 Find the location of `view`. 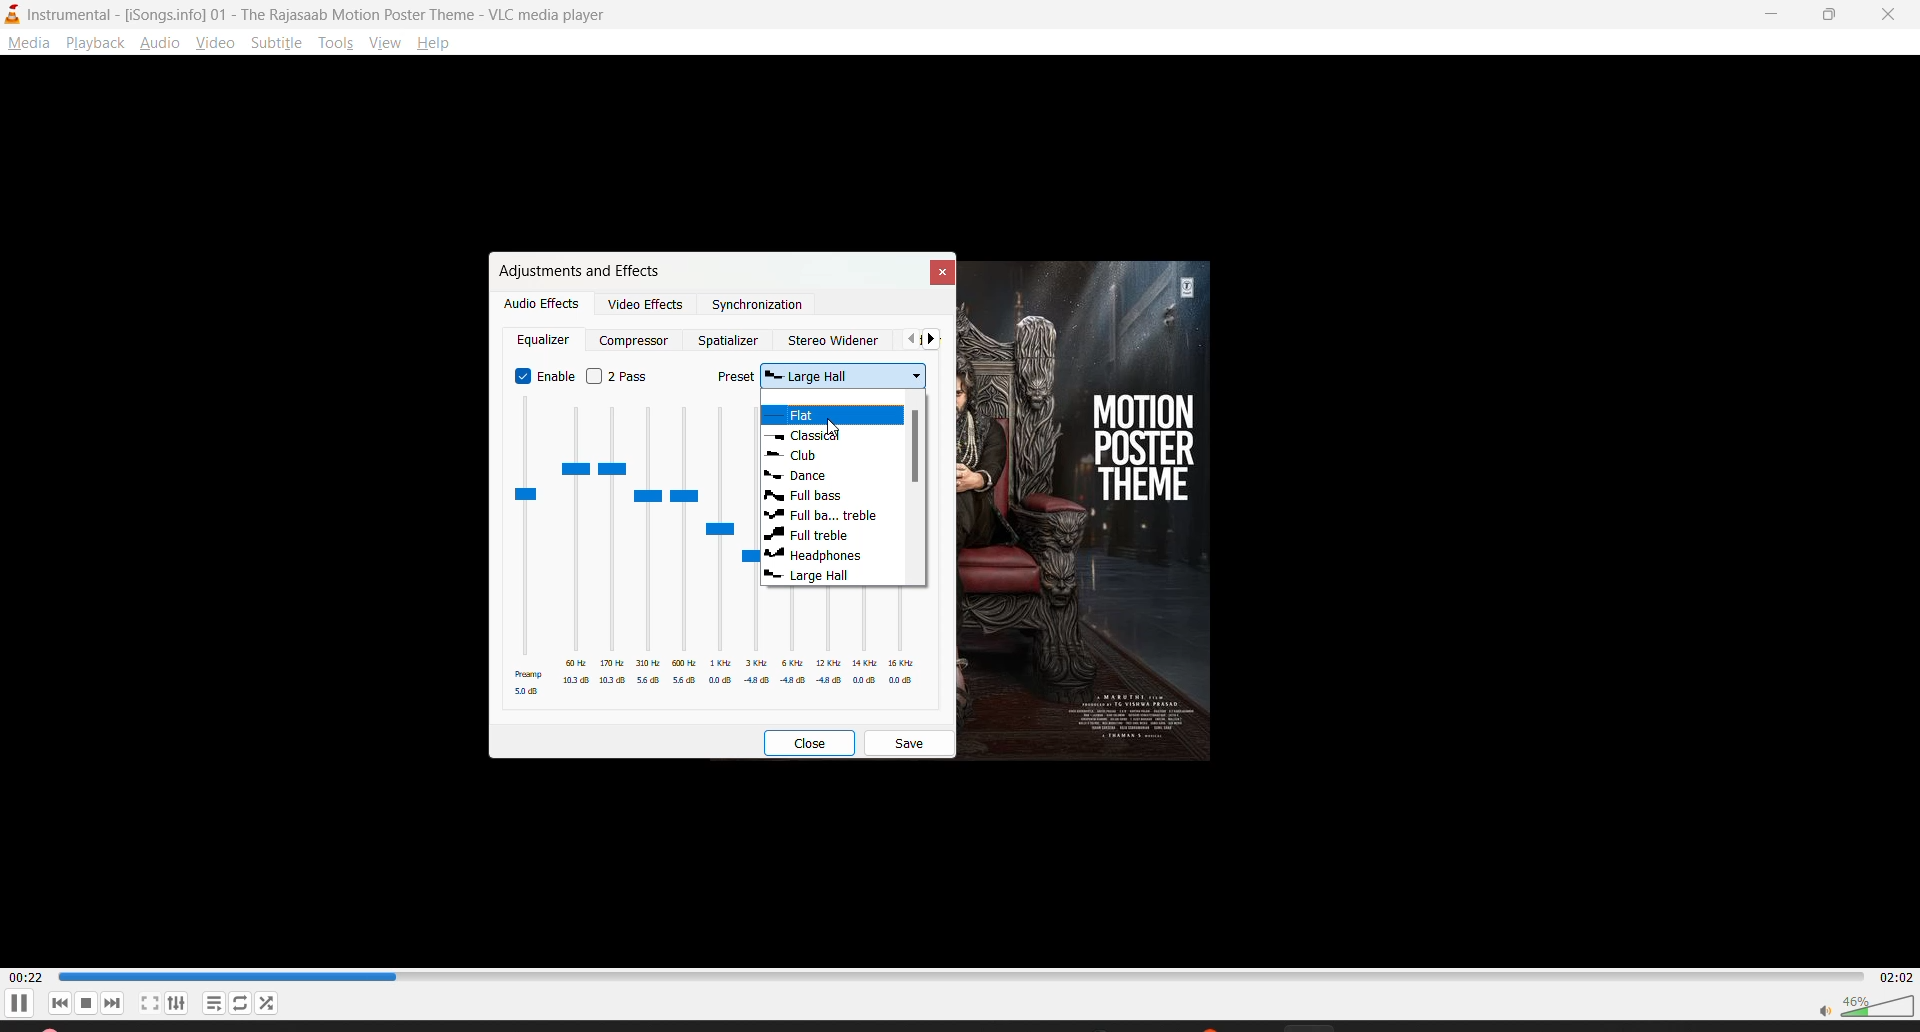

view is located at coordinates (214, 47).